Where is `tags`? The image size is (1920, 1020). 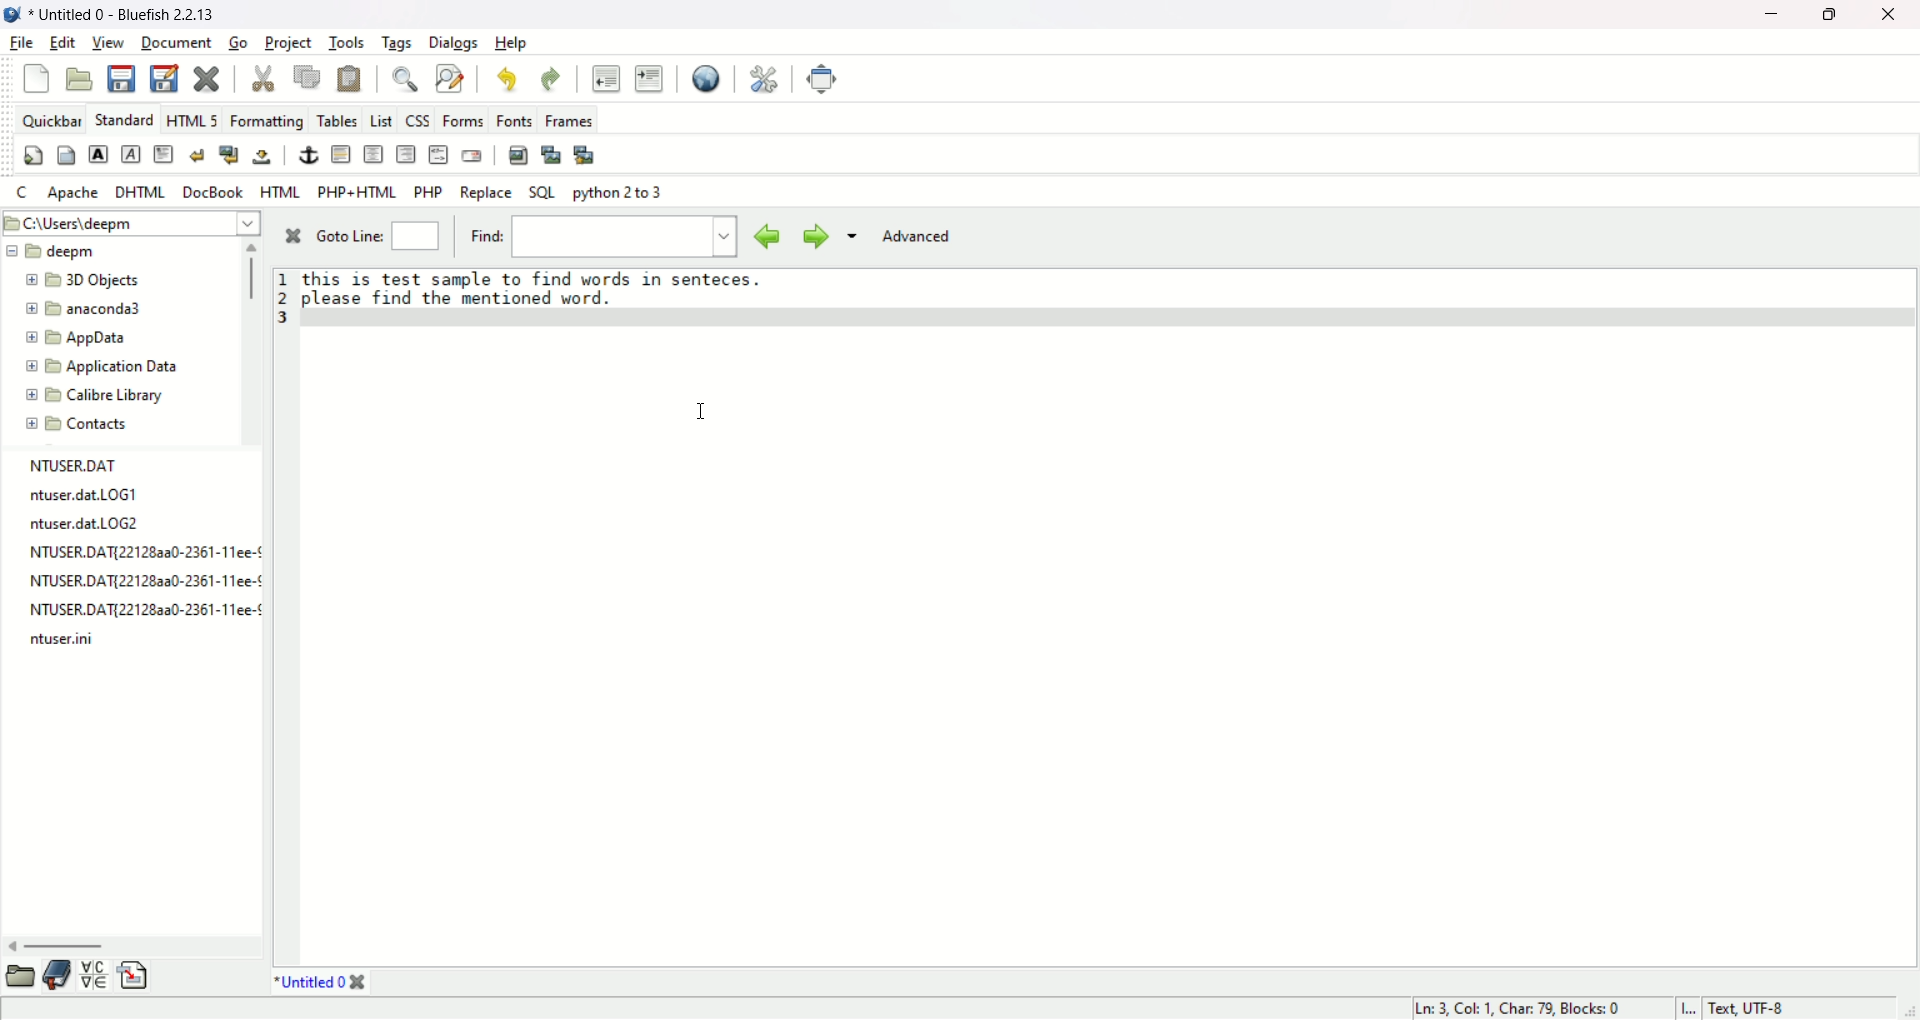
tags is located at coordinates (397, 43).